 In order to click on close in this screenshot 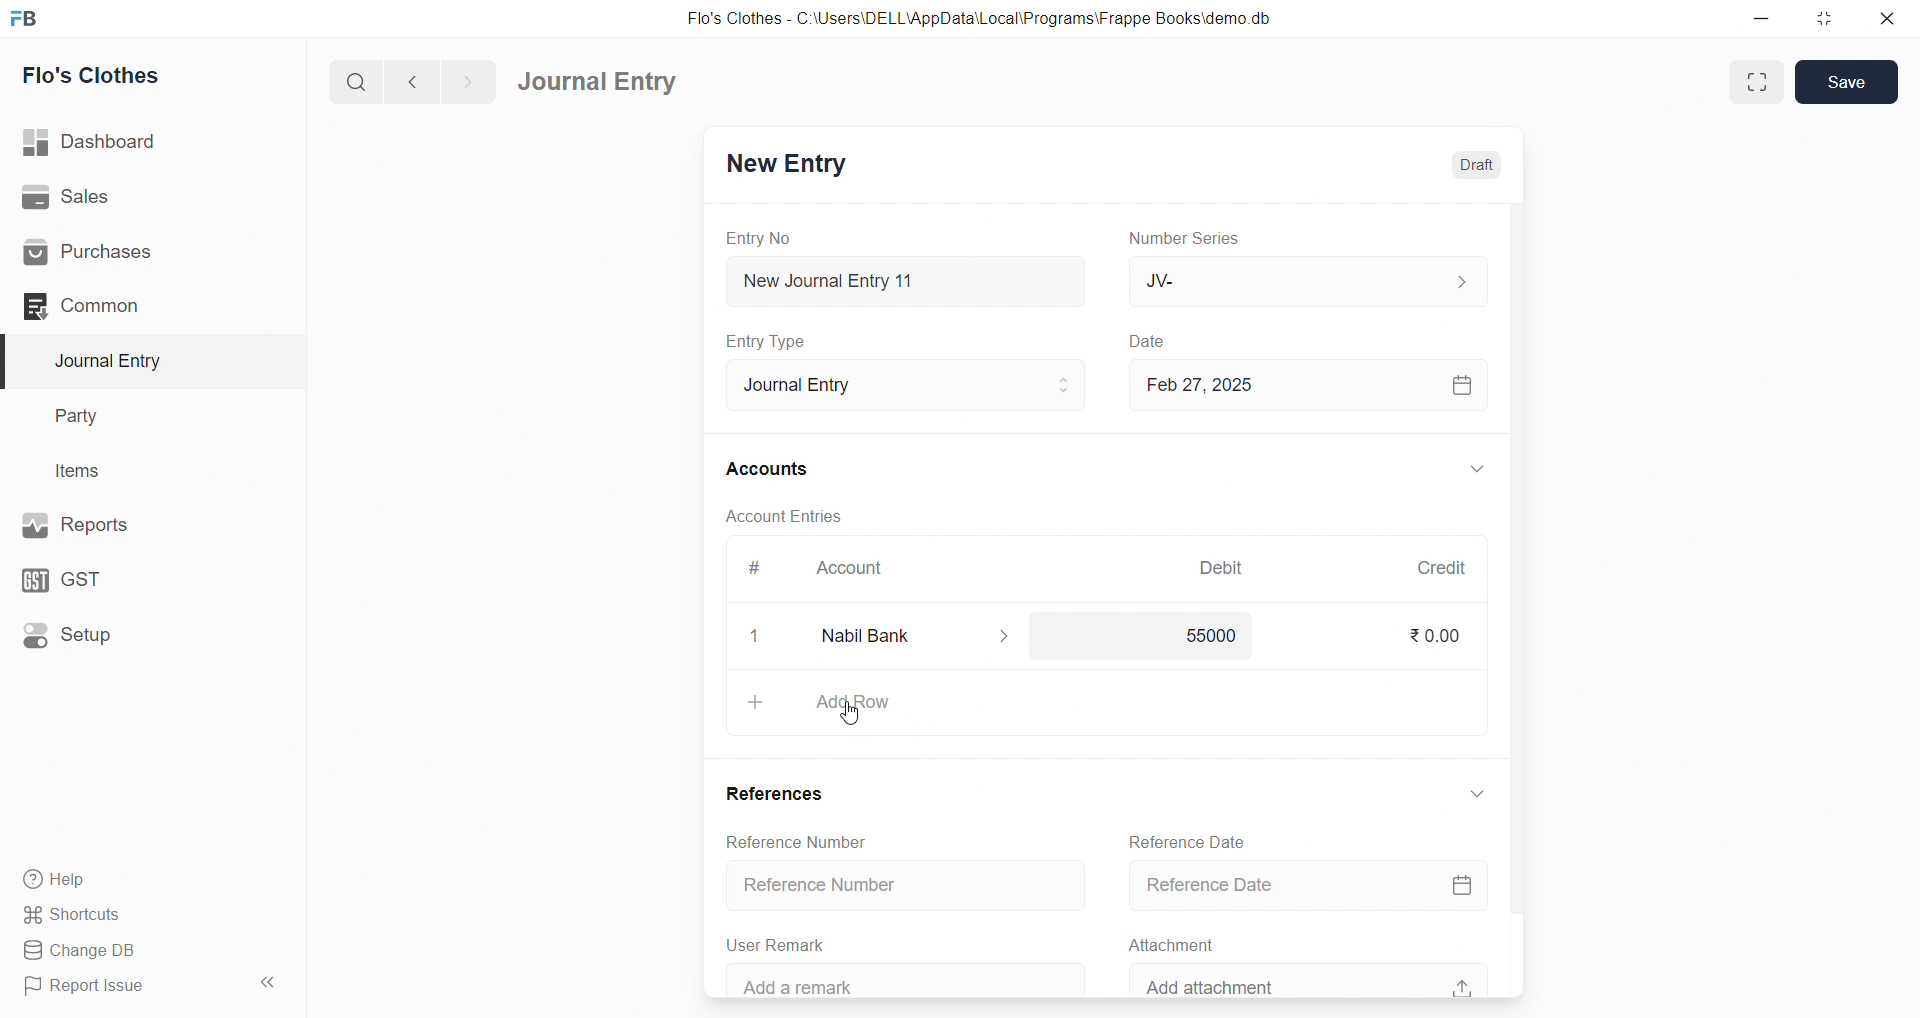, I will do `click(1889, 18)`.